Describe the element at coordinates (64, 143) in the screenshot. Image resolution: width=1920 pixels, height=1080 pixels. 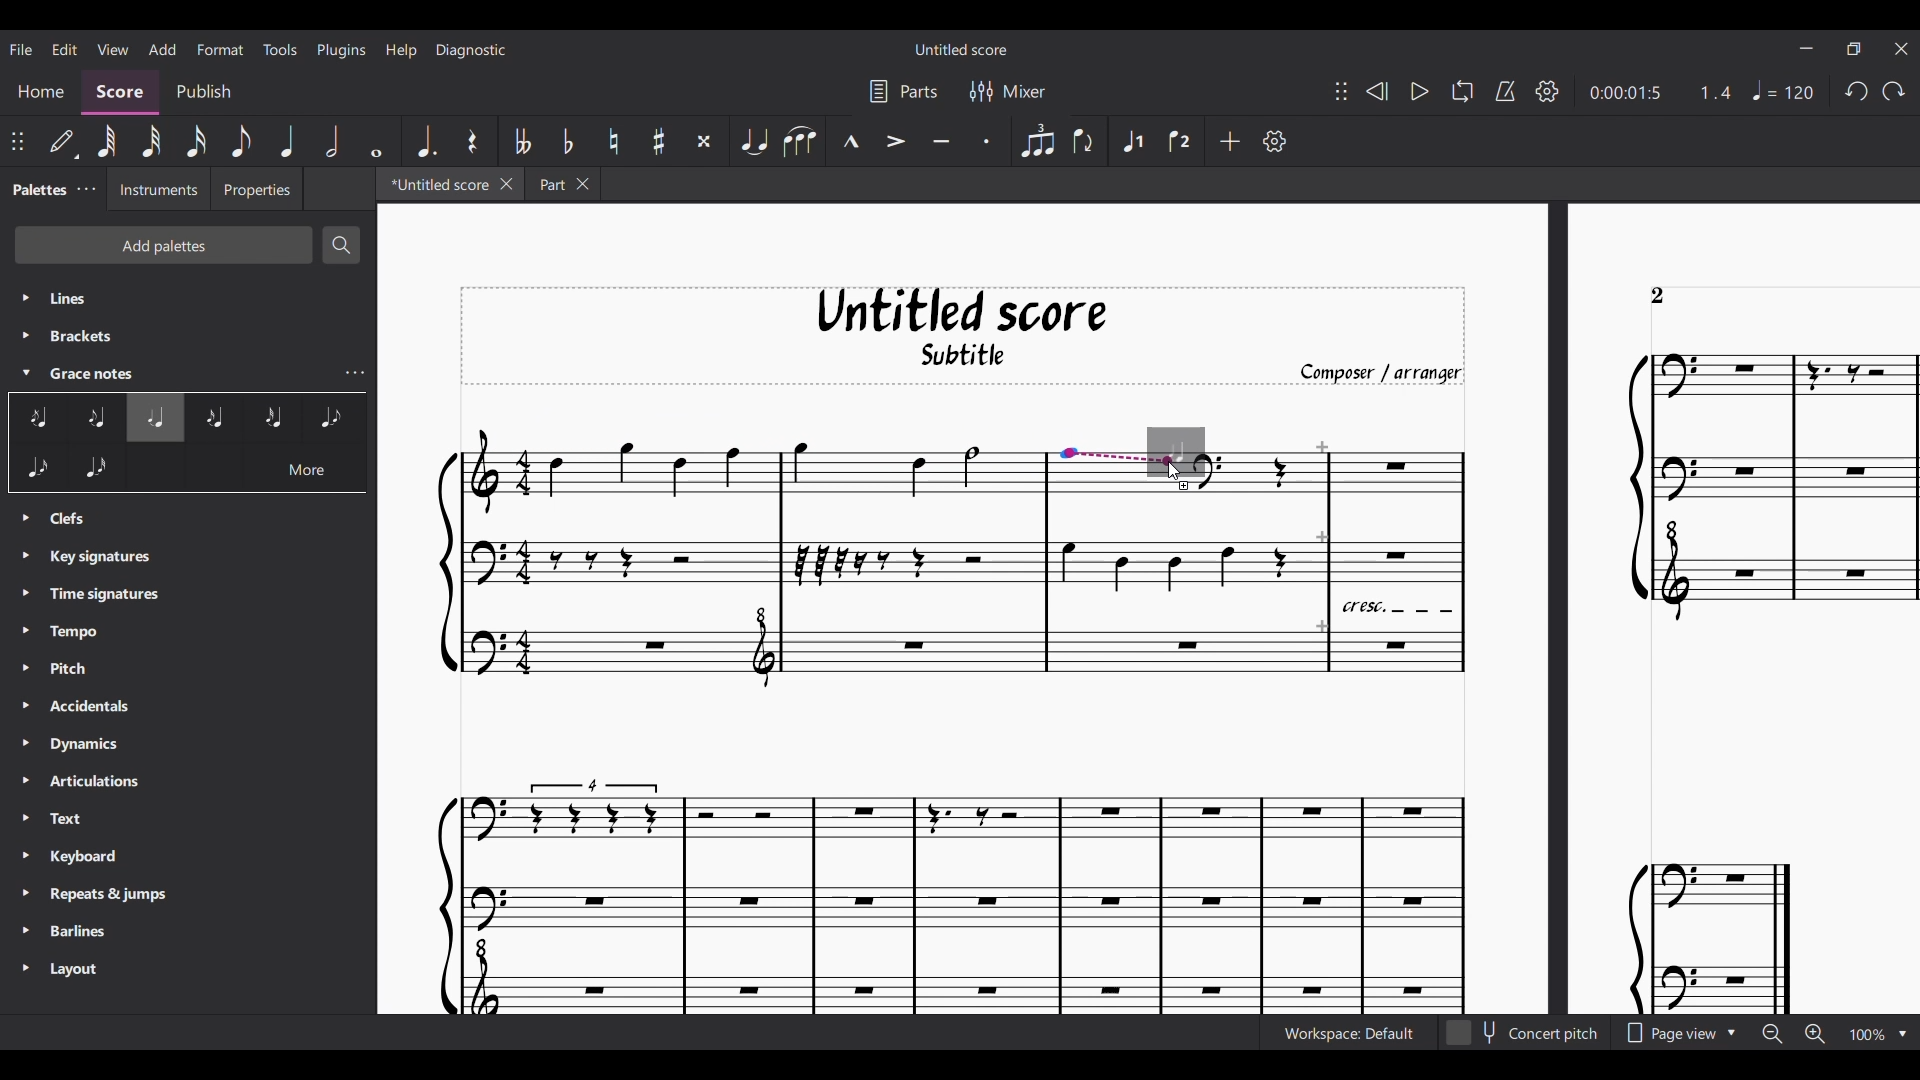
I see `Default` at that location.